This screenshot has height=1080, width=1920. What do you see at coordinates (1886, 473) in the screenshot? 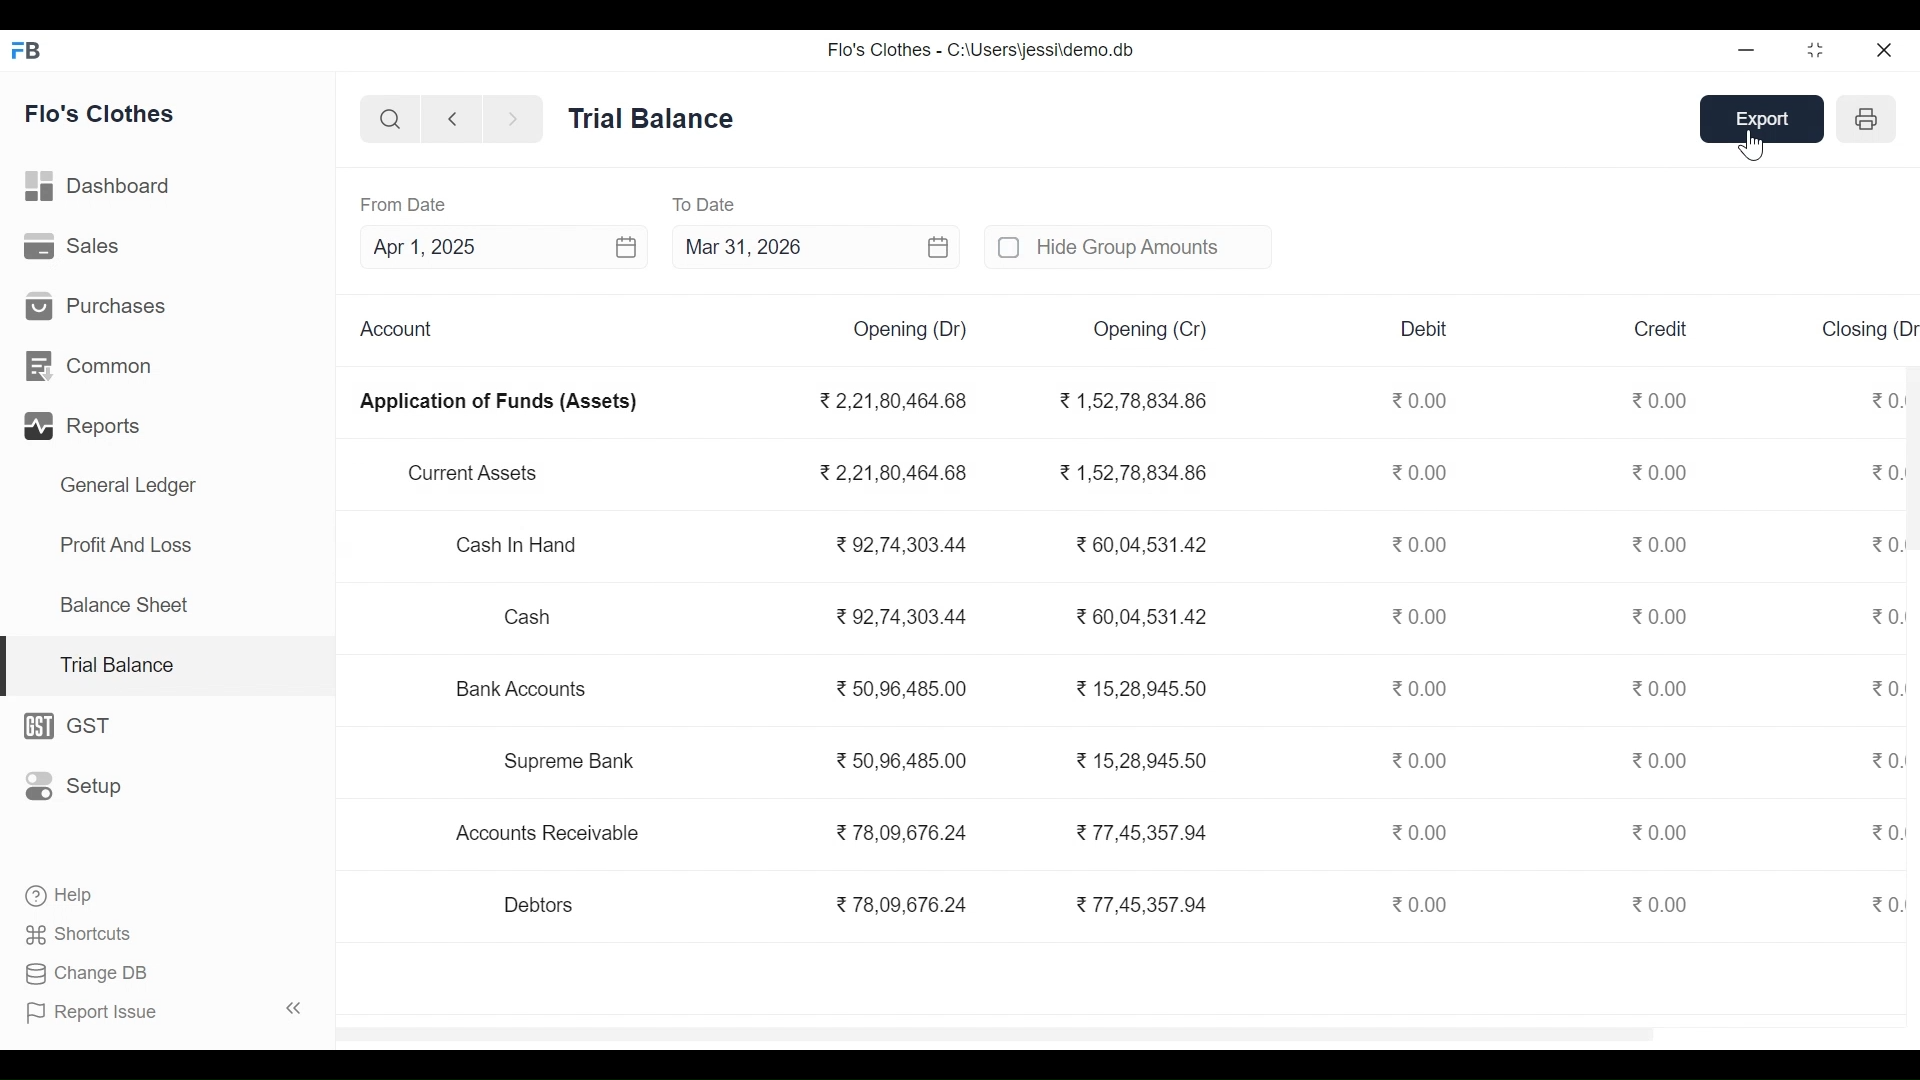
I see `0.00` at bounding box center [1886, 473].